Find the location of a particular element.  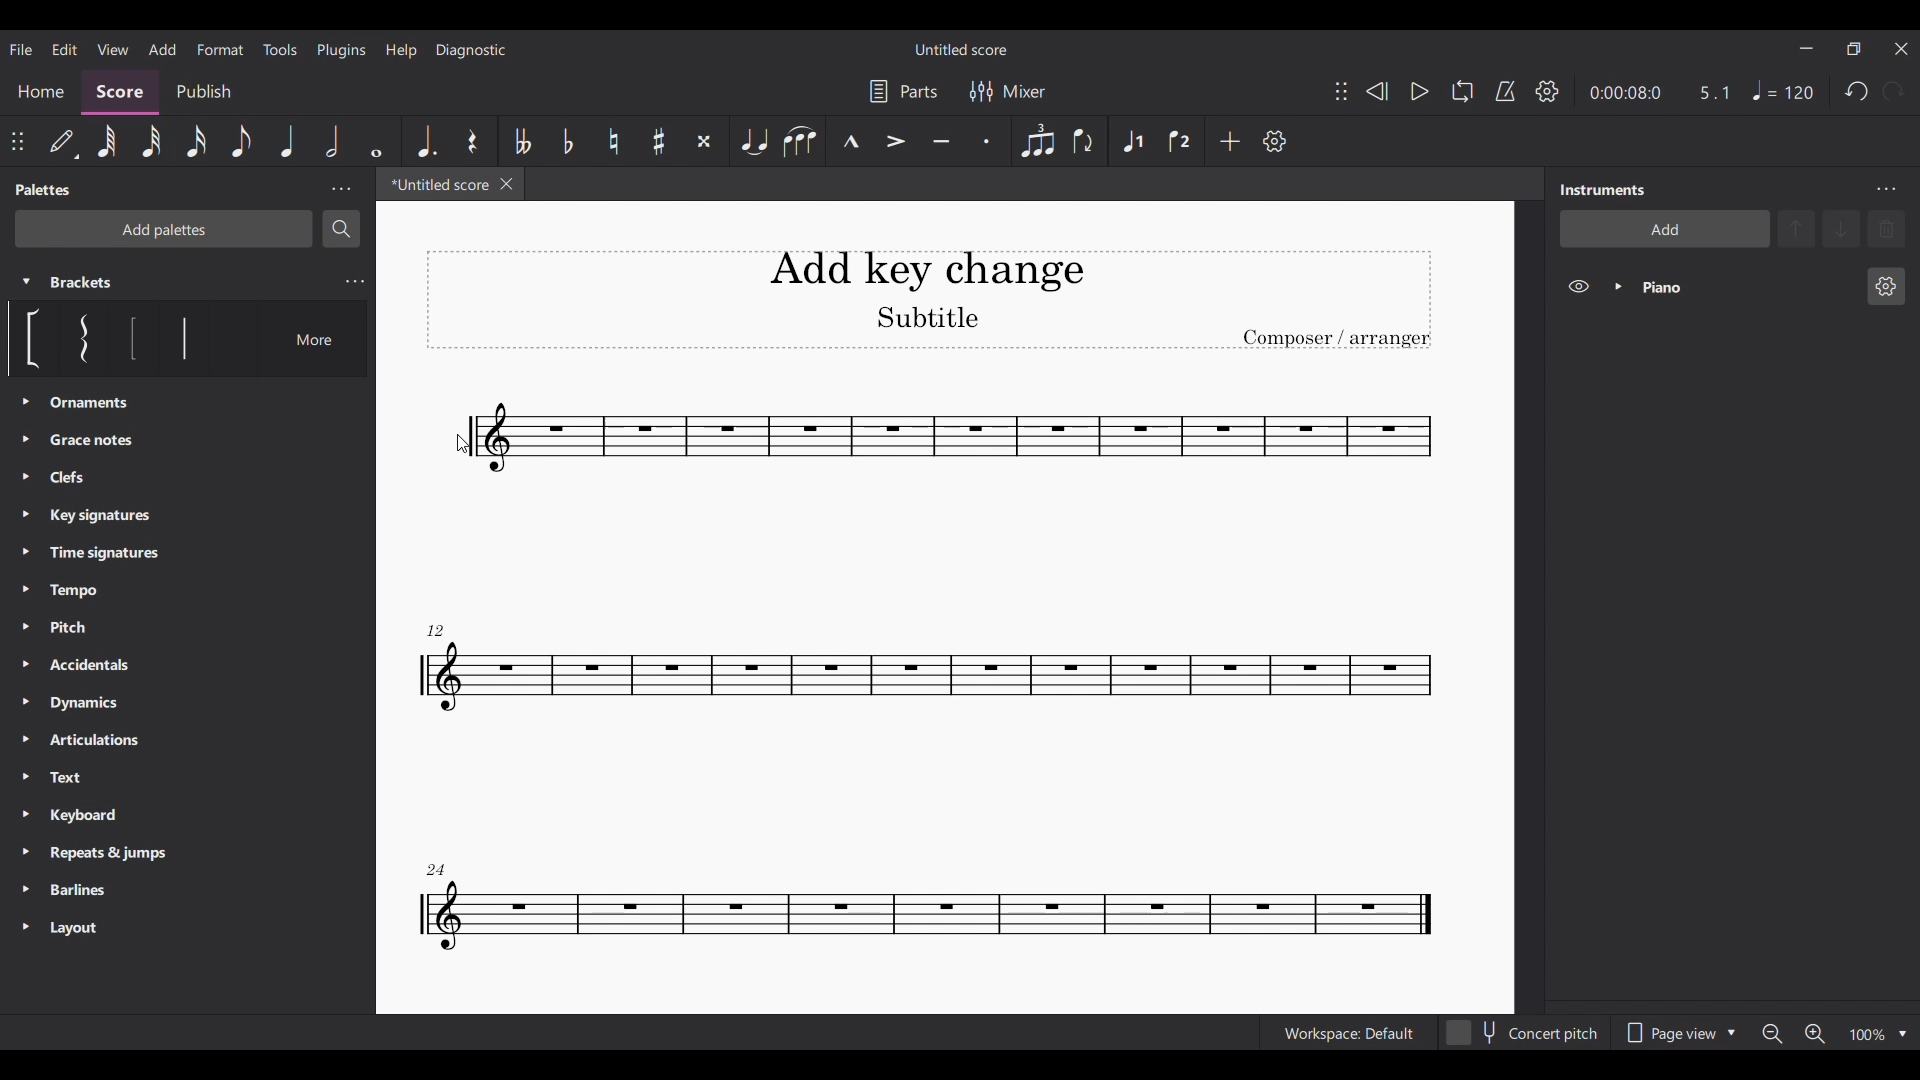

Slur is located at coordinates (799, 142).